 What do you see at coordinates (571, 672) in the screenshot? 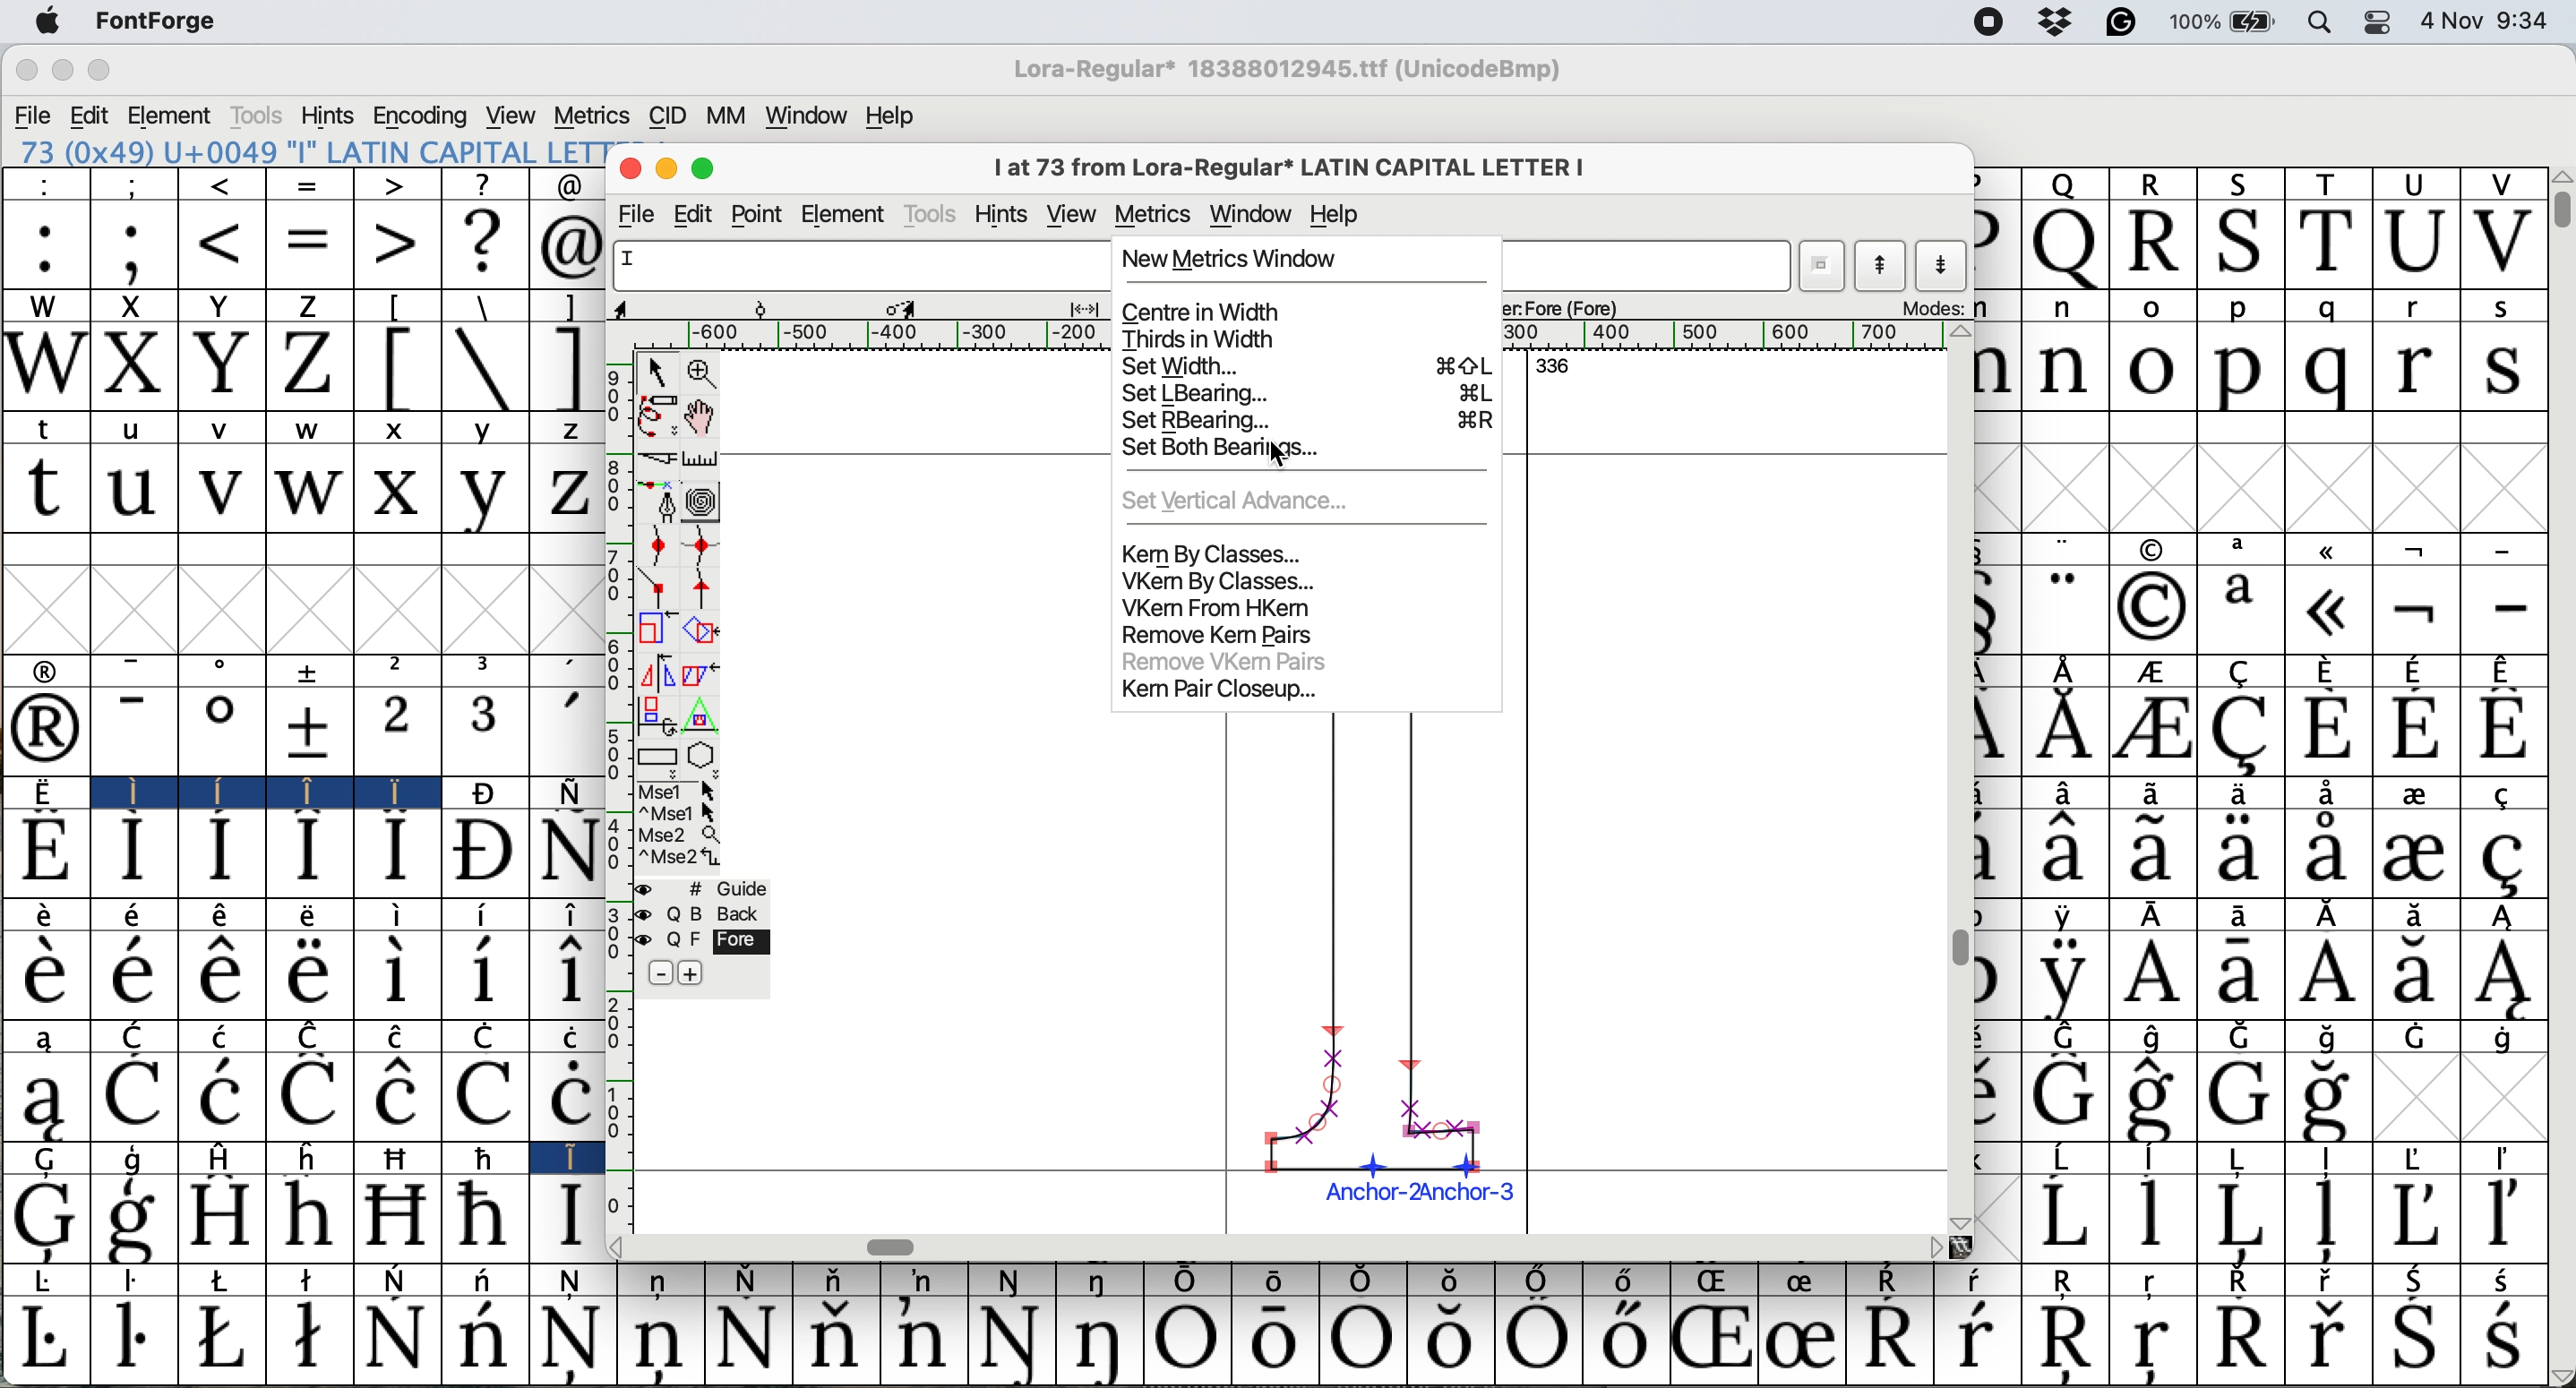
I see `,` at bounding box center [571, 672].